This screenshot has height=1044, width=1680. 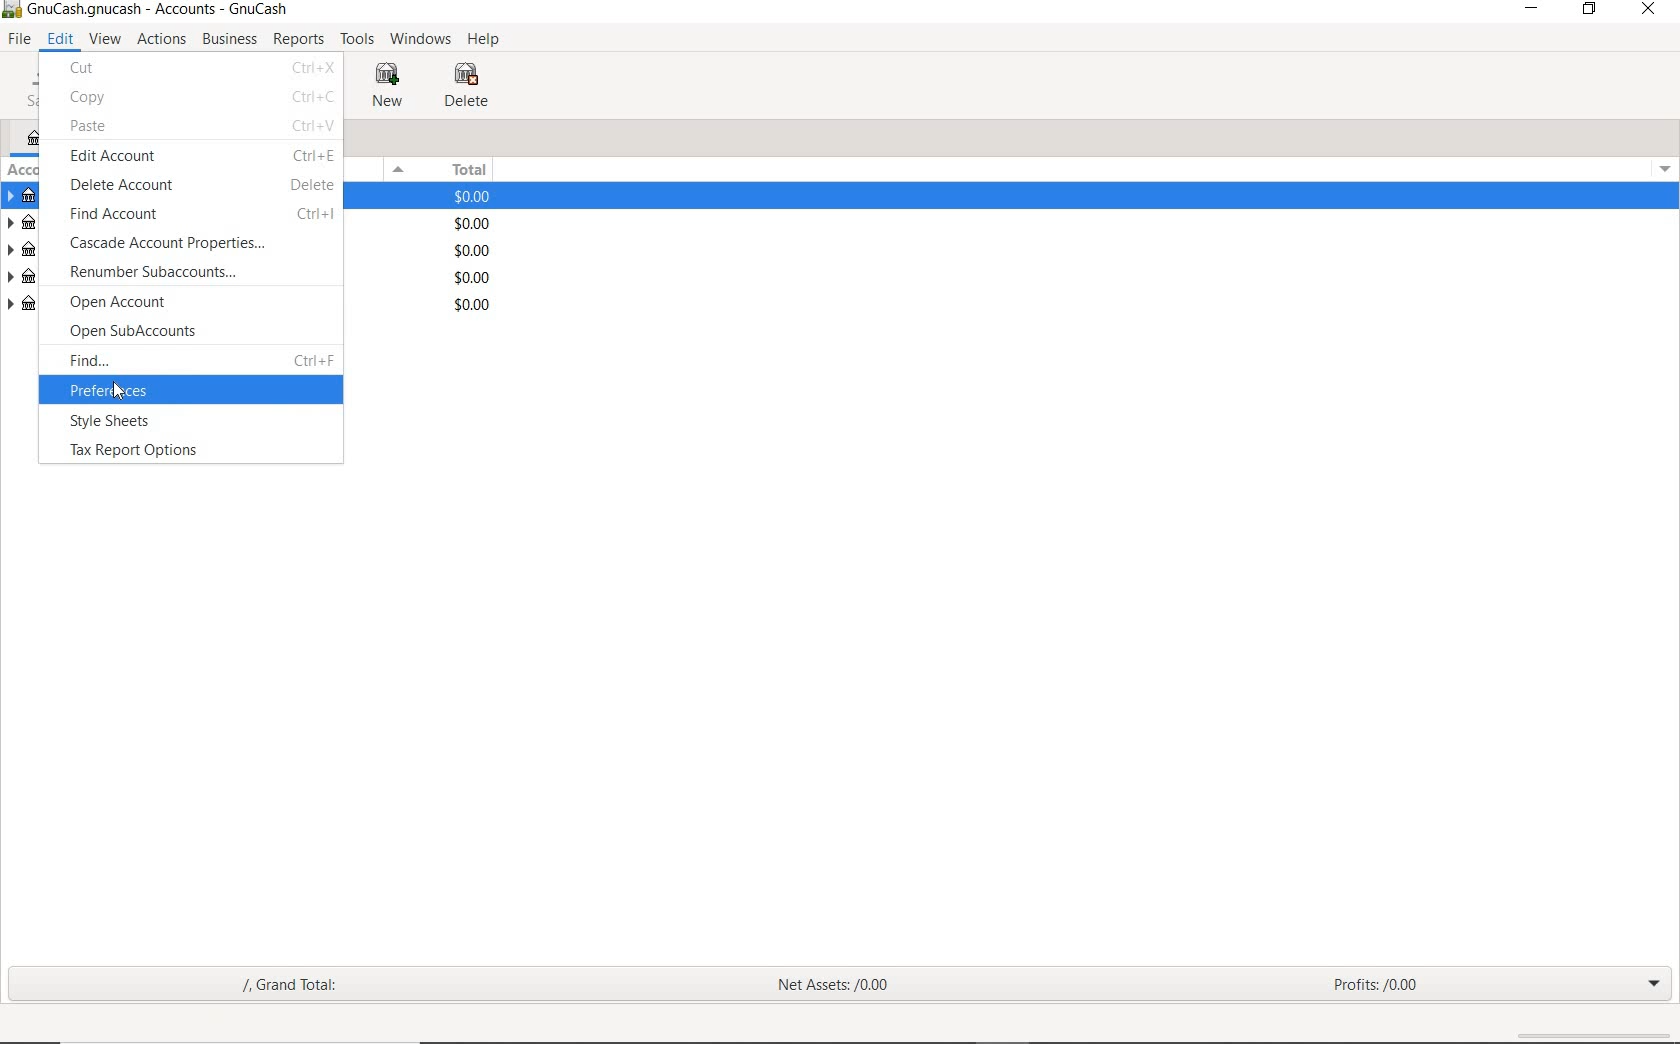 What do you see at coordinates (487, 40) in the screenshot?
I see `HELP` at bounding box center [487, 40].